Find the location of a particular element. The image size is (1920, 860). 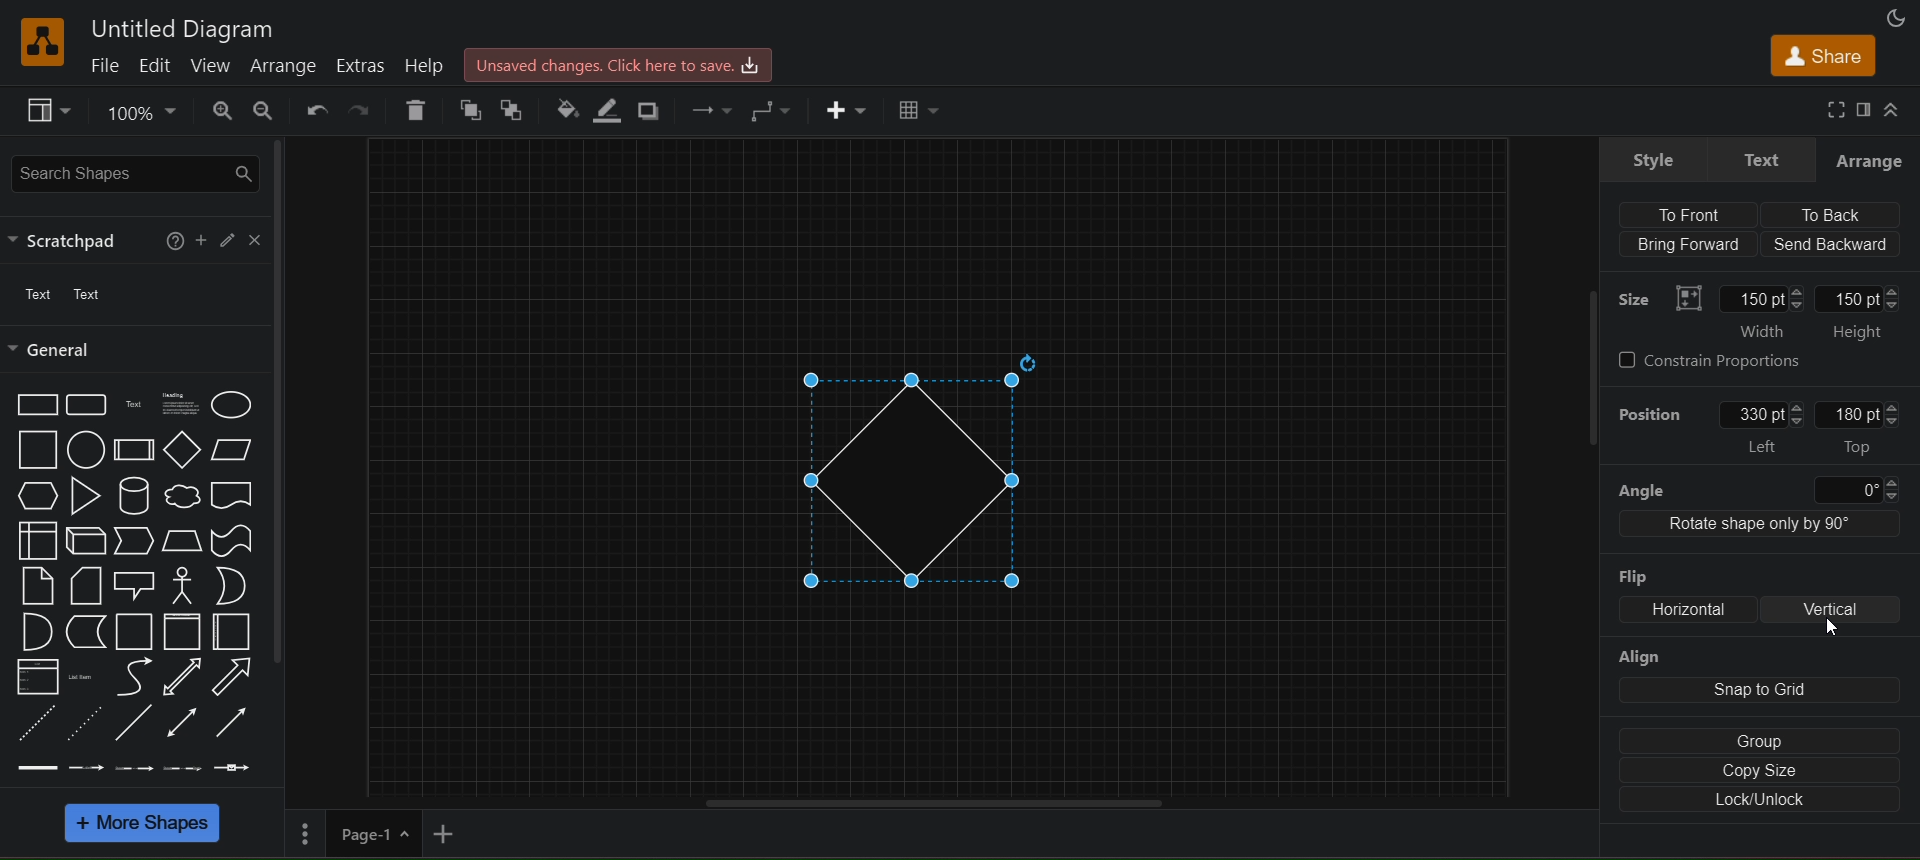

curve is located at coordinates (130, 675).